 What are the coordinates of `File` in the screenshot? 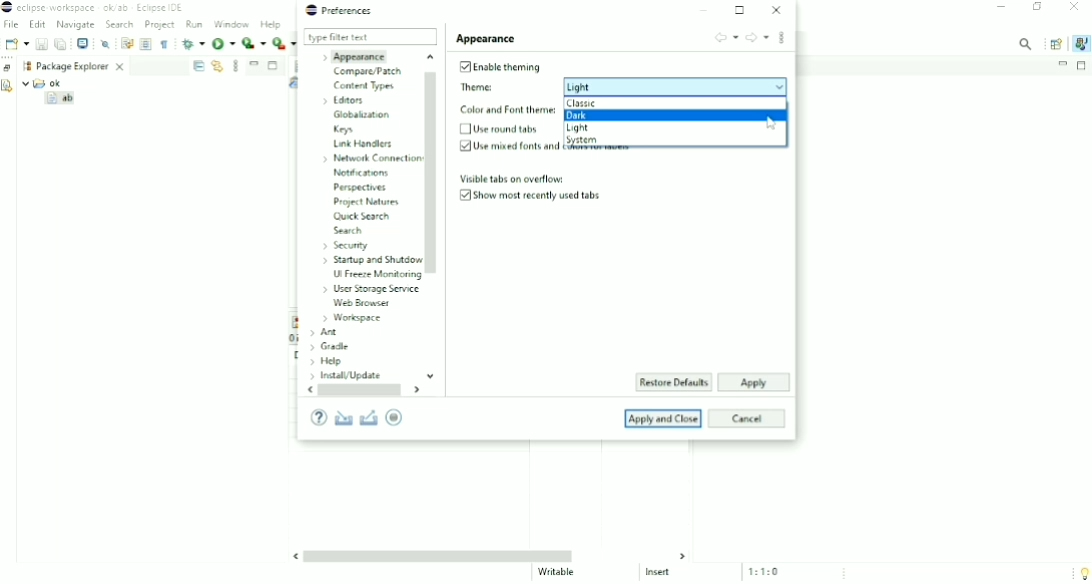 It's located at (12, 25).